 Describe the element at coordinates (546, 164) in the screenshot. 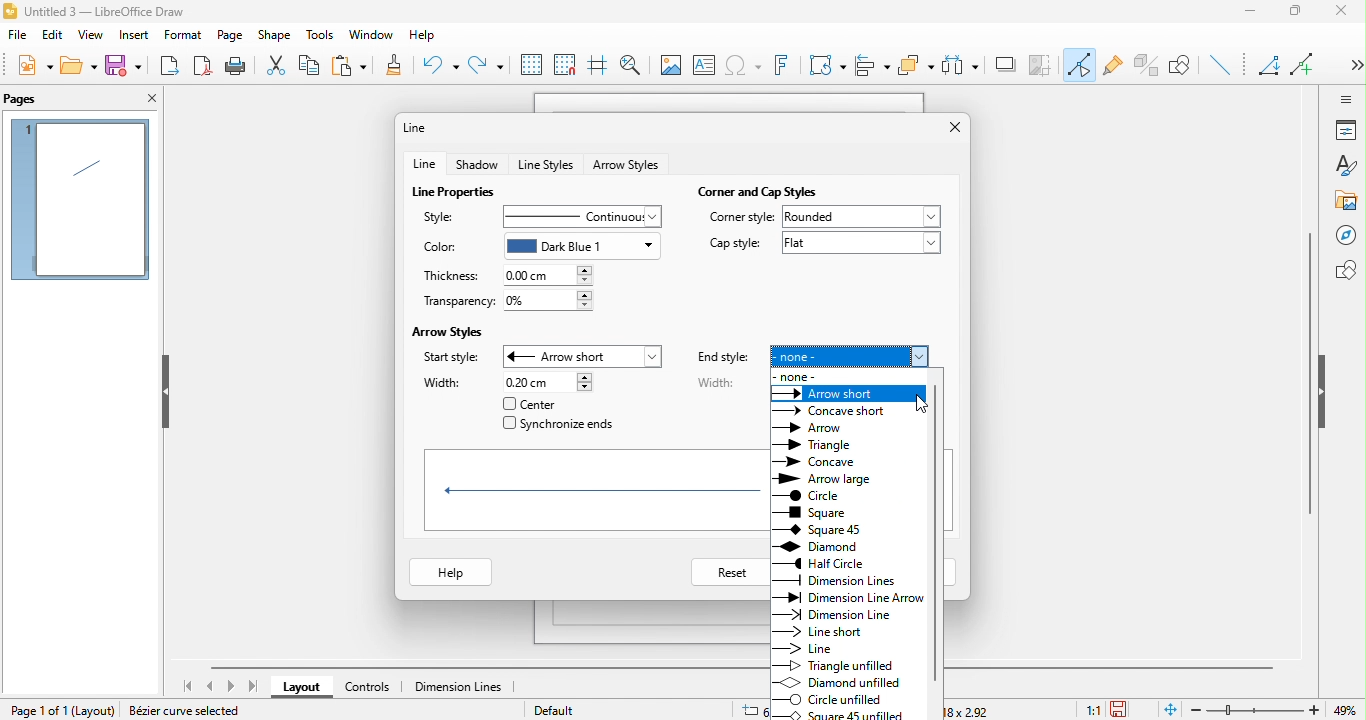

I see `line styles` at that location.